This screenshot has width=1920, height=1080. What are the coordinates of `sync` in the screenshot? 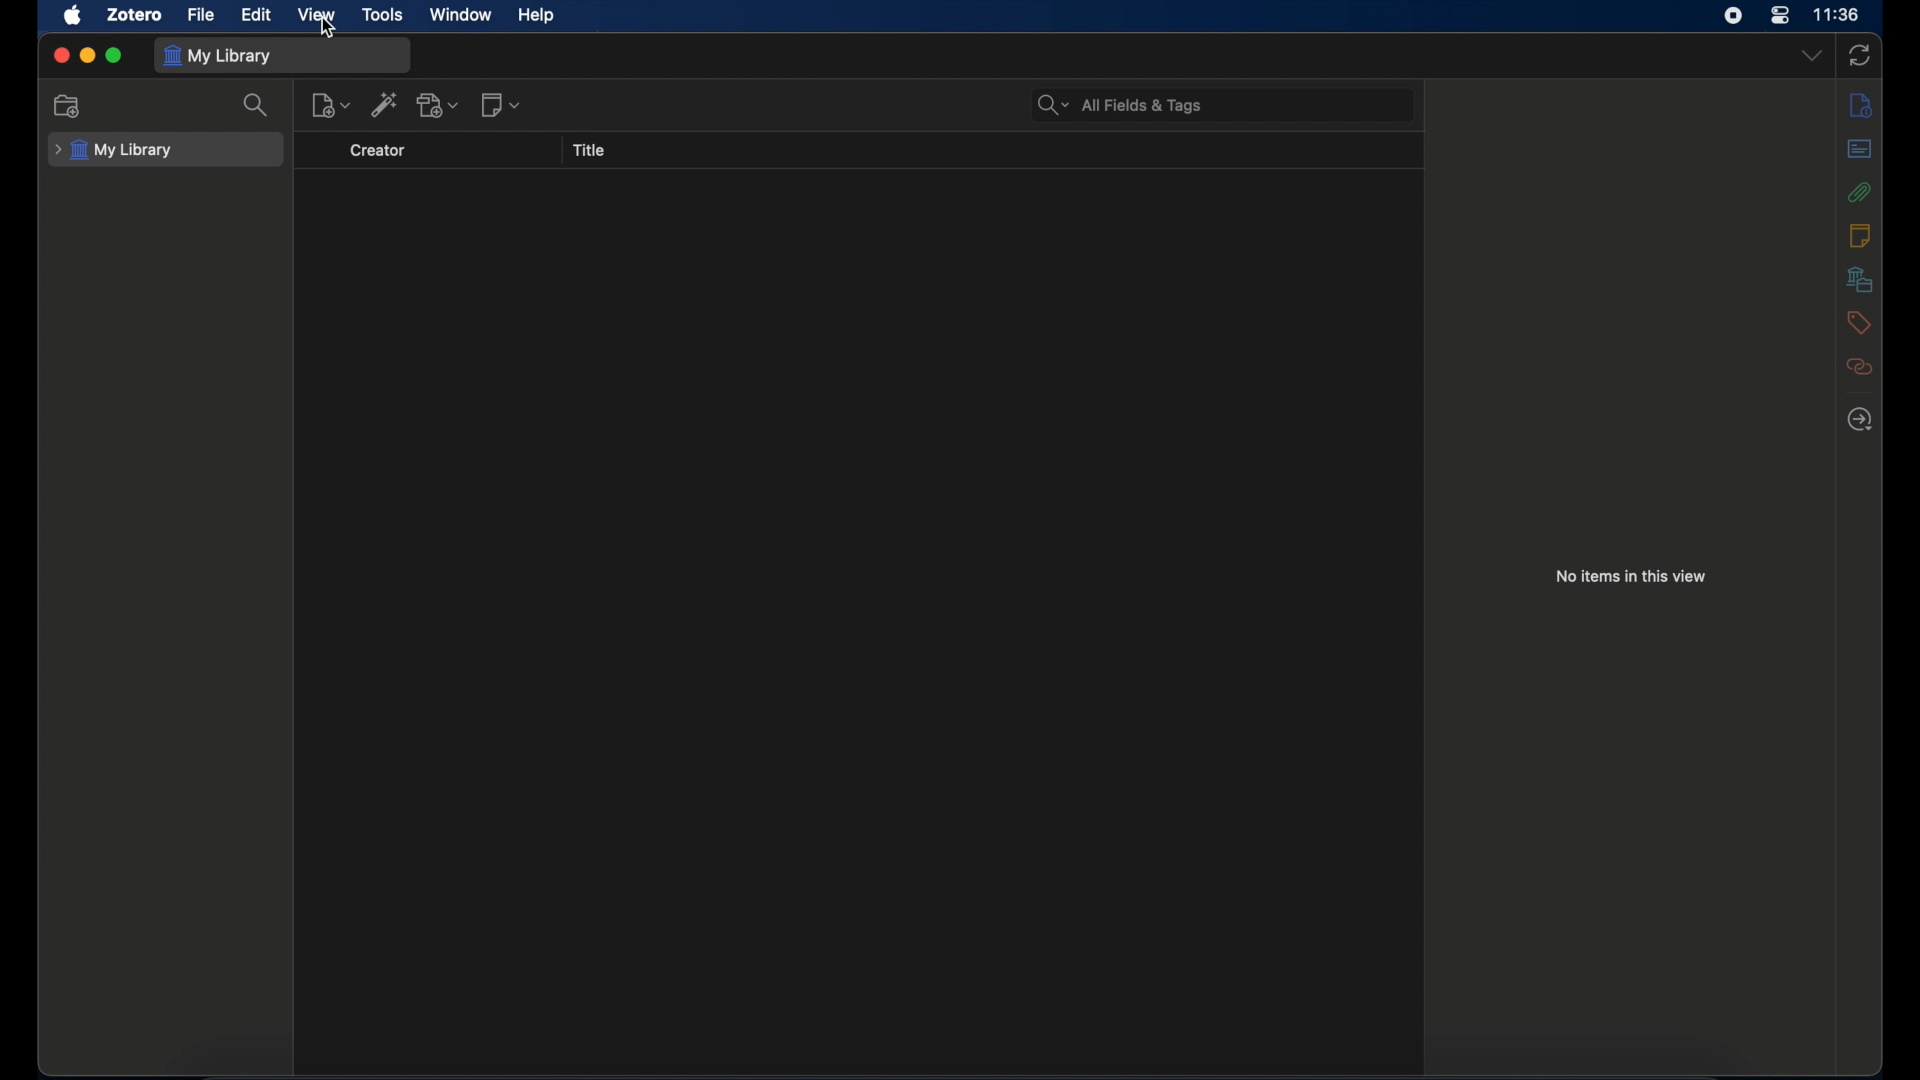 It's located at (1858, 56).